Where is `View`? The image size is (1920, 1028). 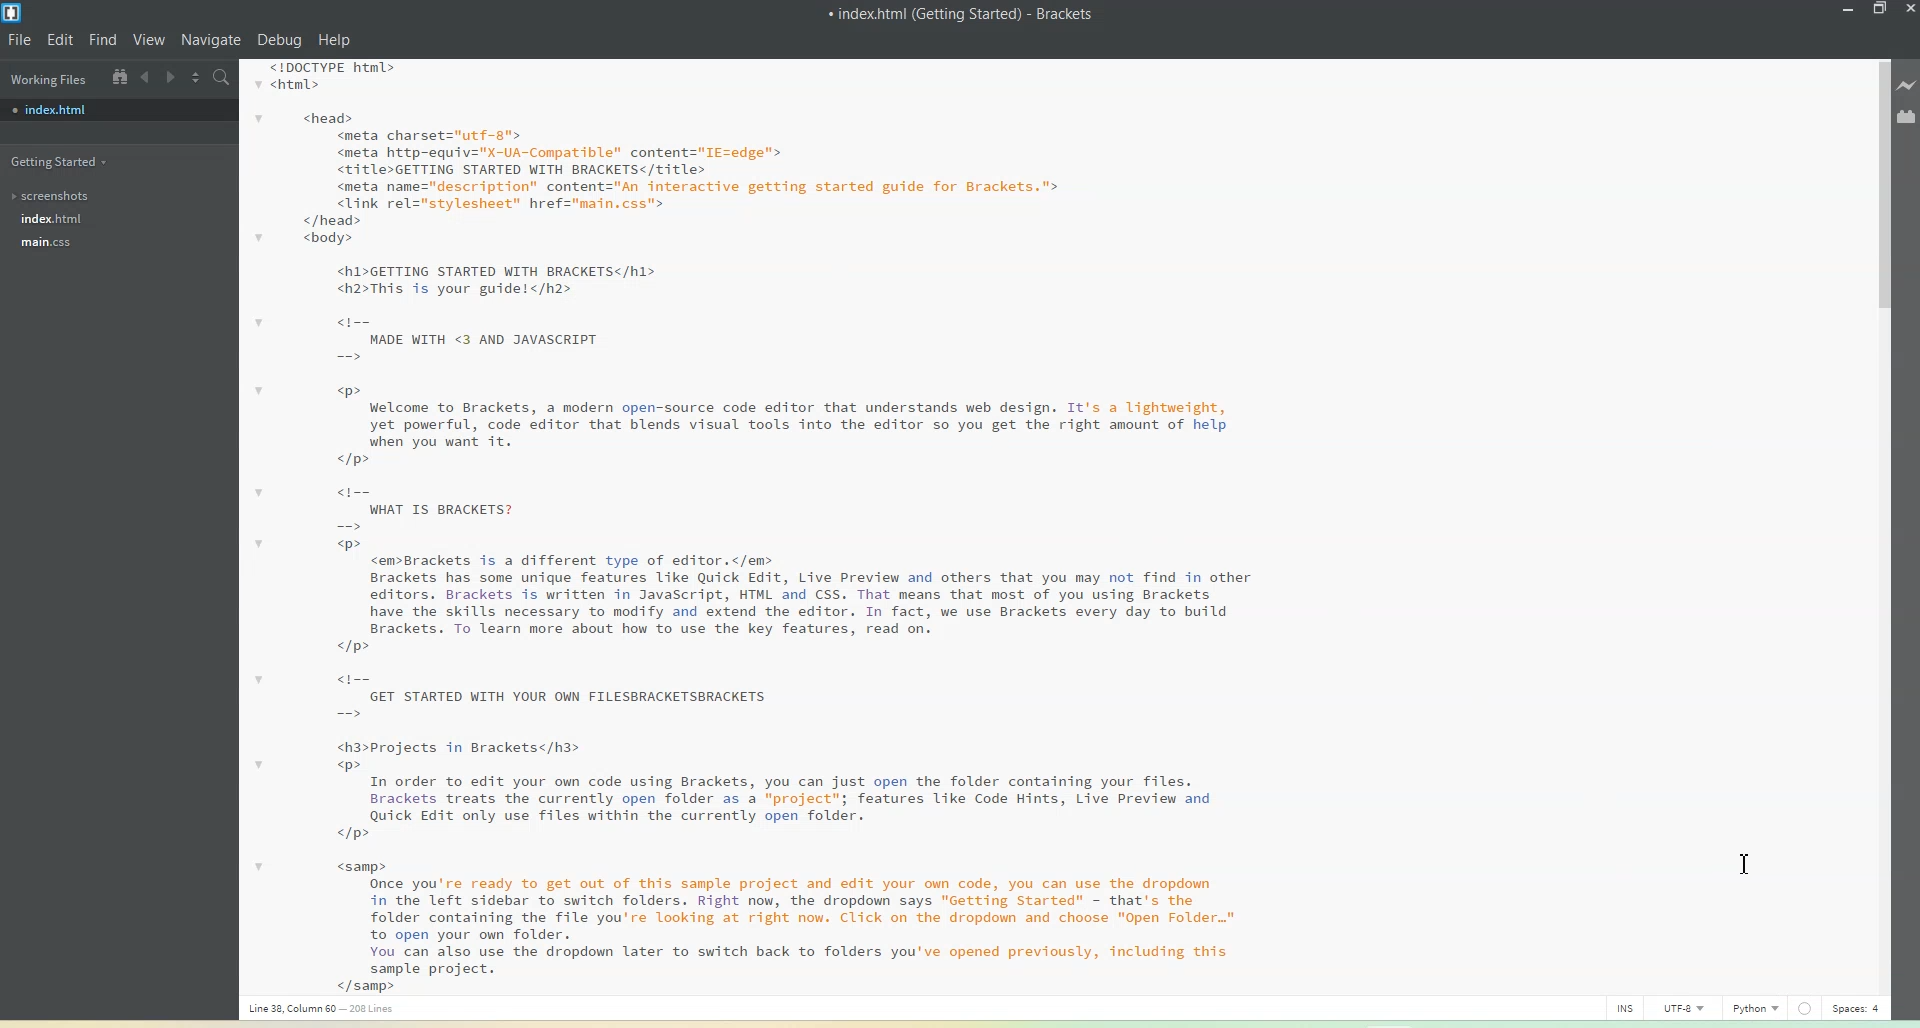
View is located at coordinates (151, 39).